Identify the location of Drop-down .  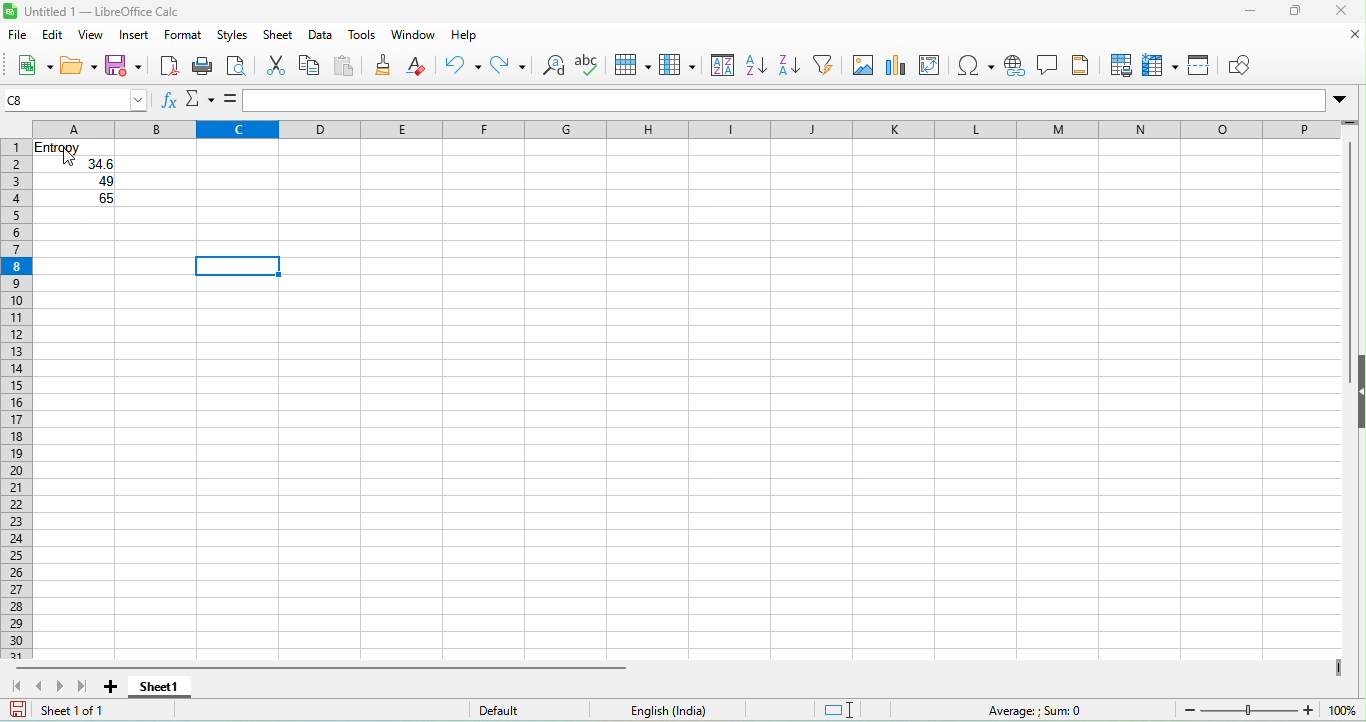
(1344, 100).